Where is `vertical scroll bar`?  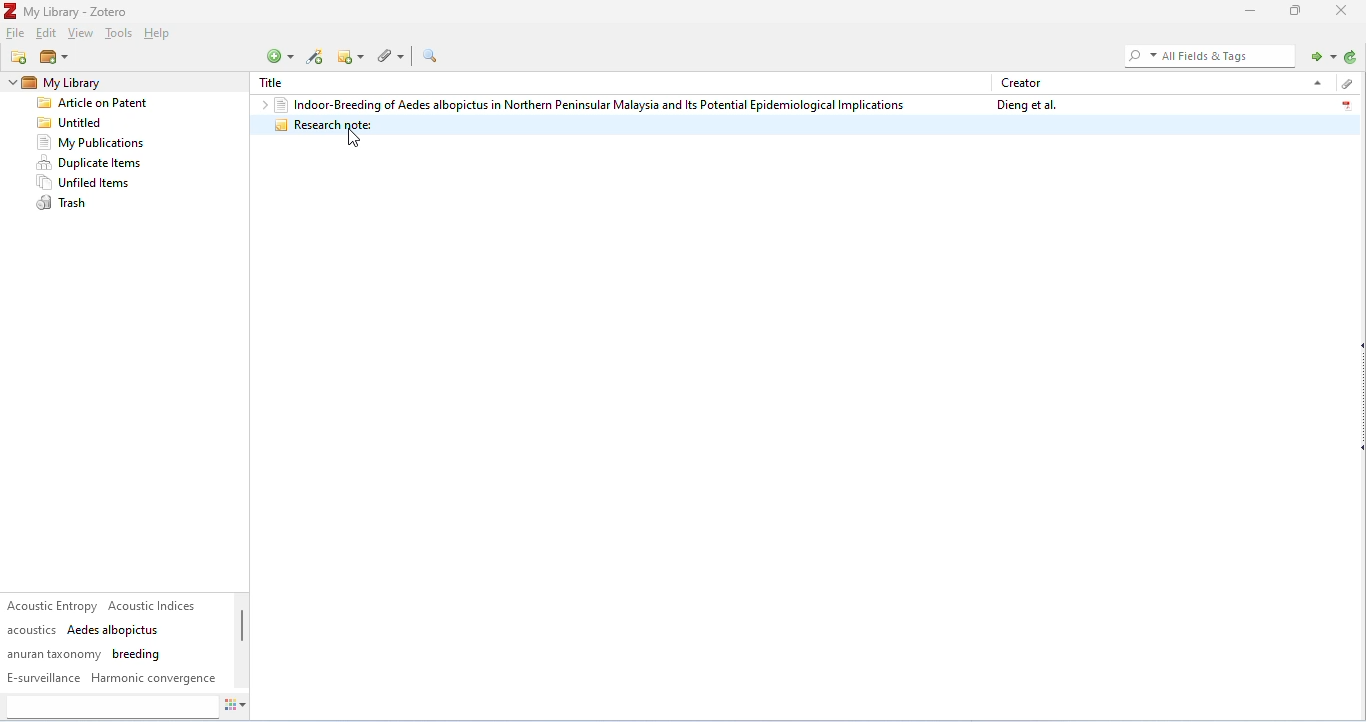
vertical scroll bar is located at coordinates (242, 636).